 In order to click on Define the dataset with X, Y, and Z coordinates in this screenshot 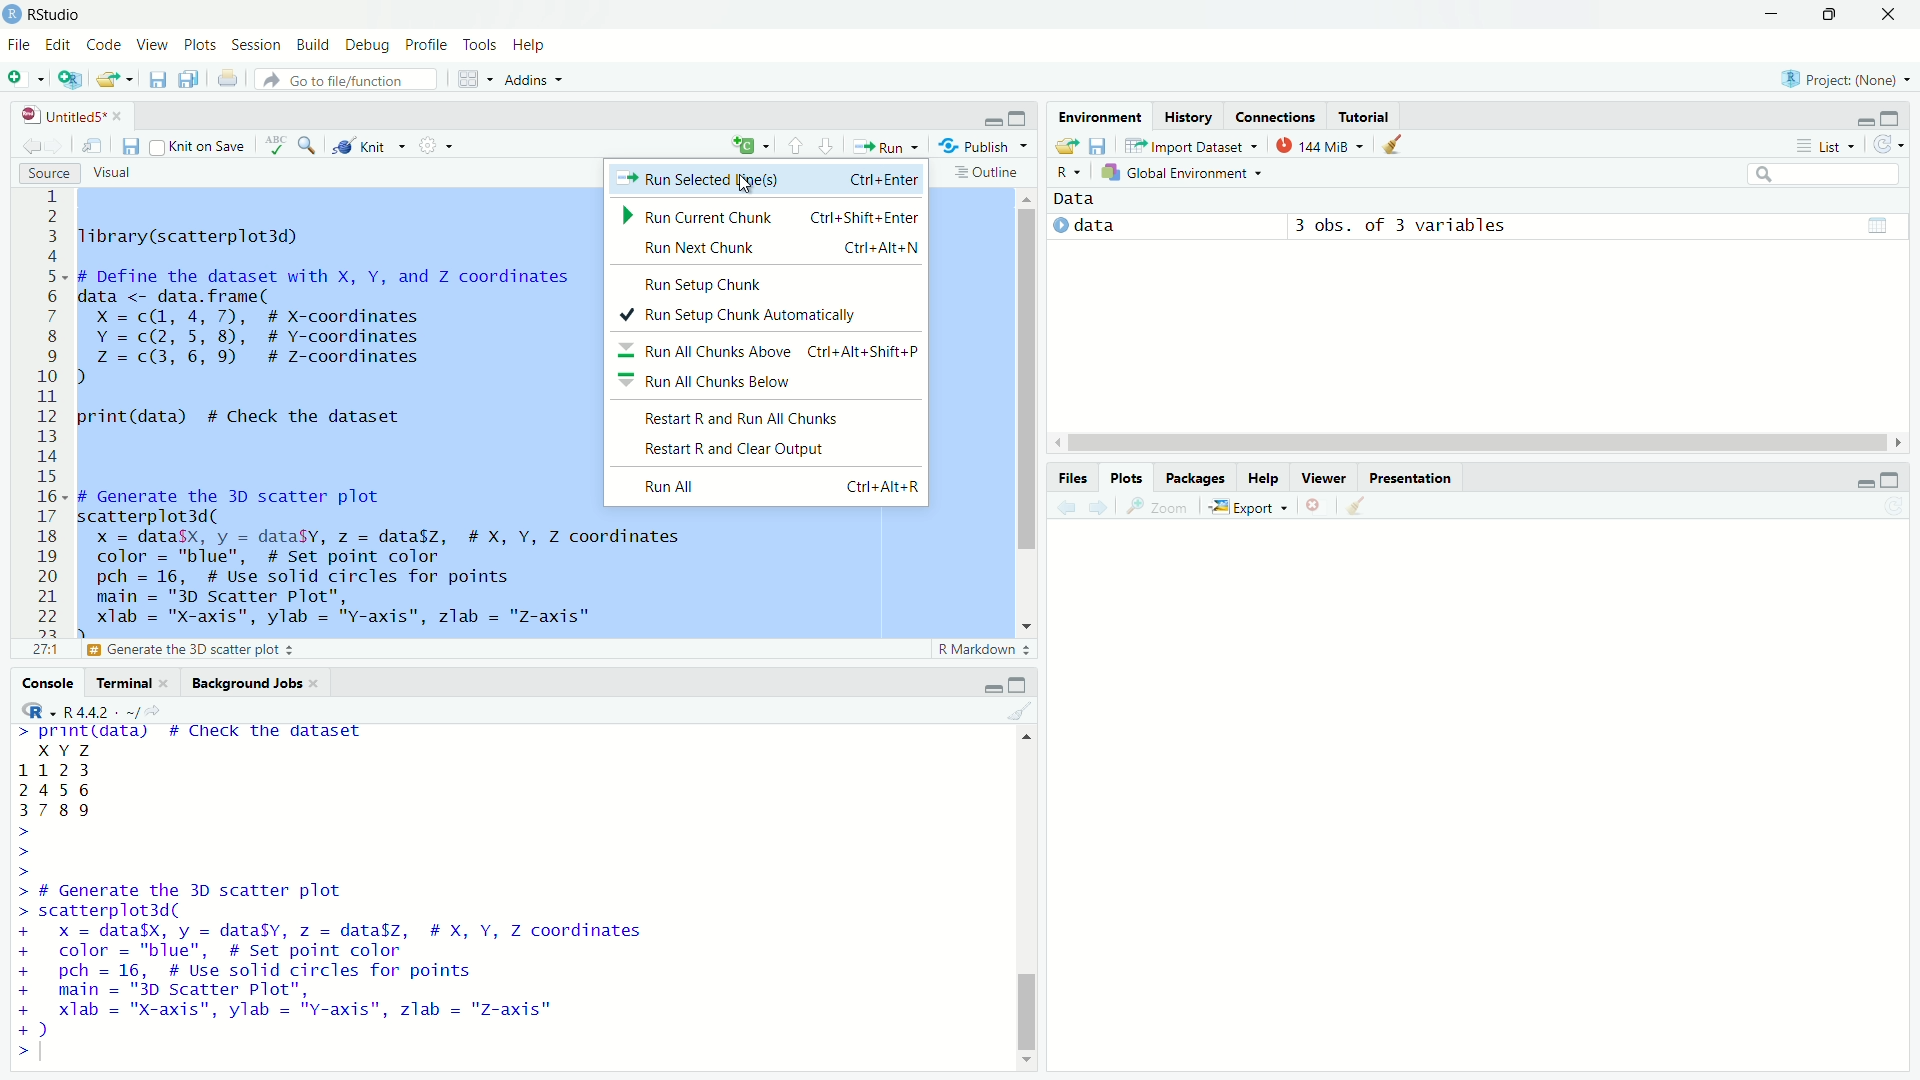, I will do `click(249, 650)`.